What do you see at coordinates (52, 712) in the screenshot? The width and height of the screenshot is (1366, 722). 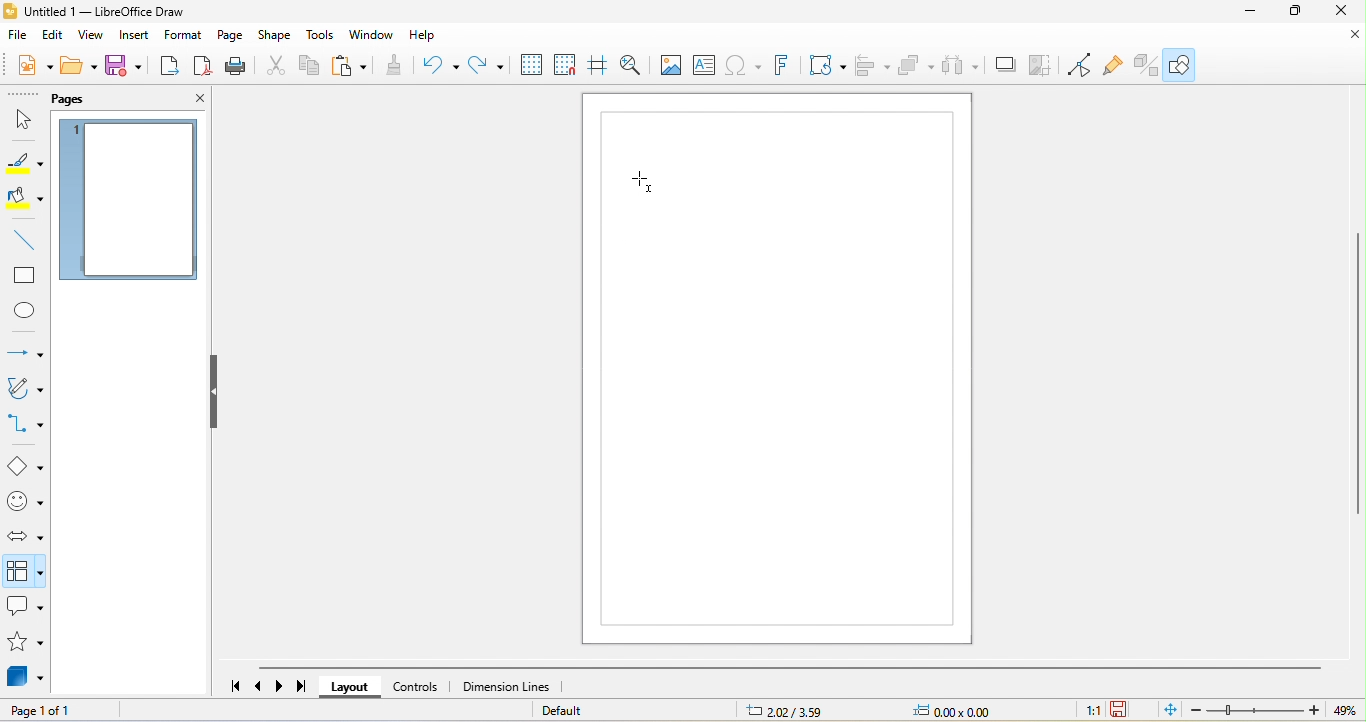 I see `page 1 of 1` at bounding box center [52, 712].